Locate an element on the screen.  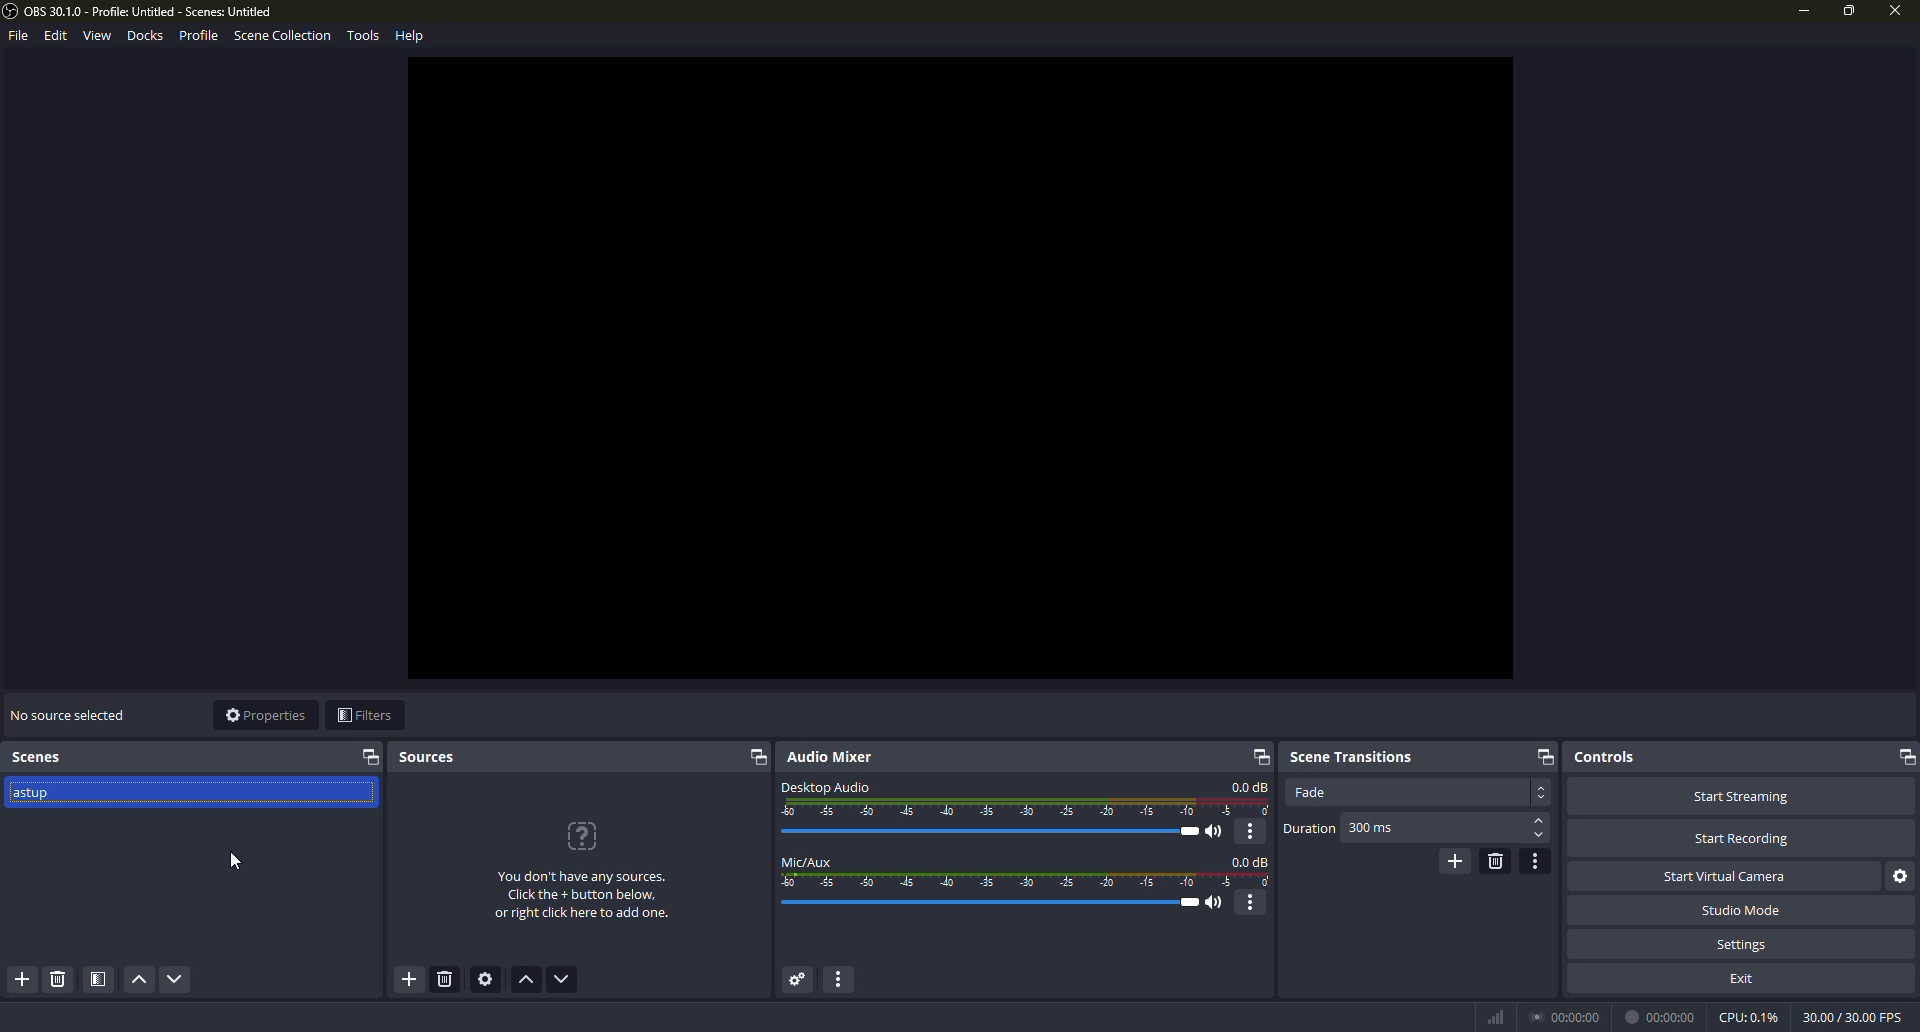
scene name renamed is located at coordinates (37, 795).